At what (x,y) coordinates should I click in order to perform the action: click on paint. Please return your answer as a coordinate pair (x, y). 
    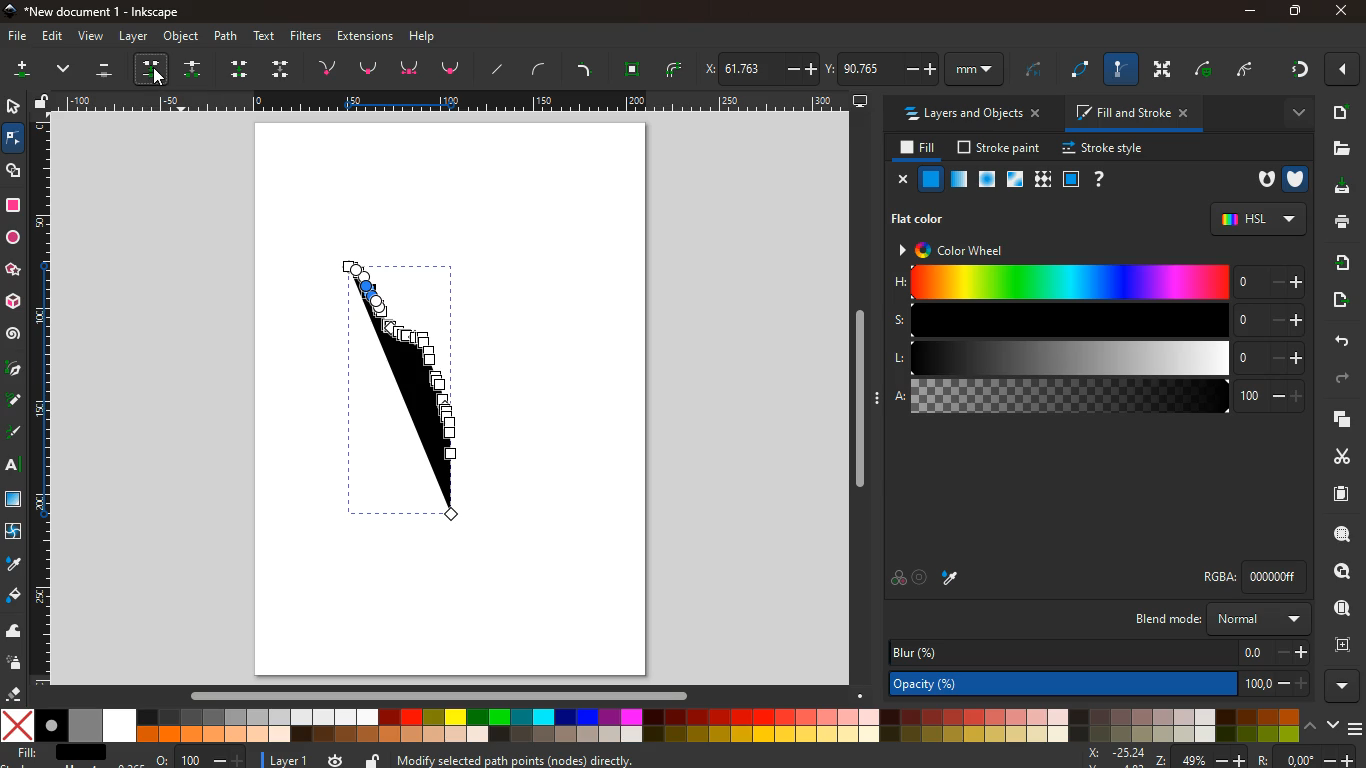
    Looking at the image, I should click on (15, 597).